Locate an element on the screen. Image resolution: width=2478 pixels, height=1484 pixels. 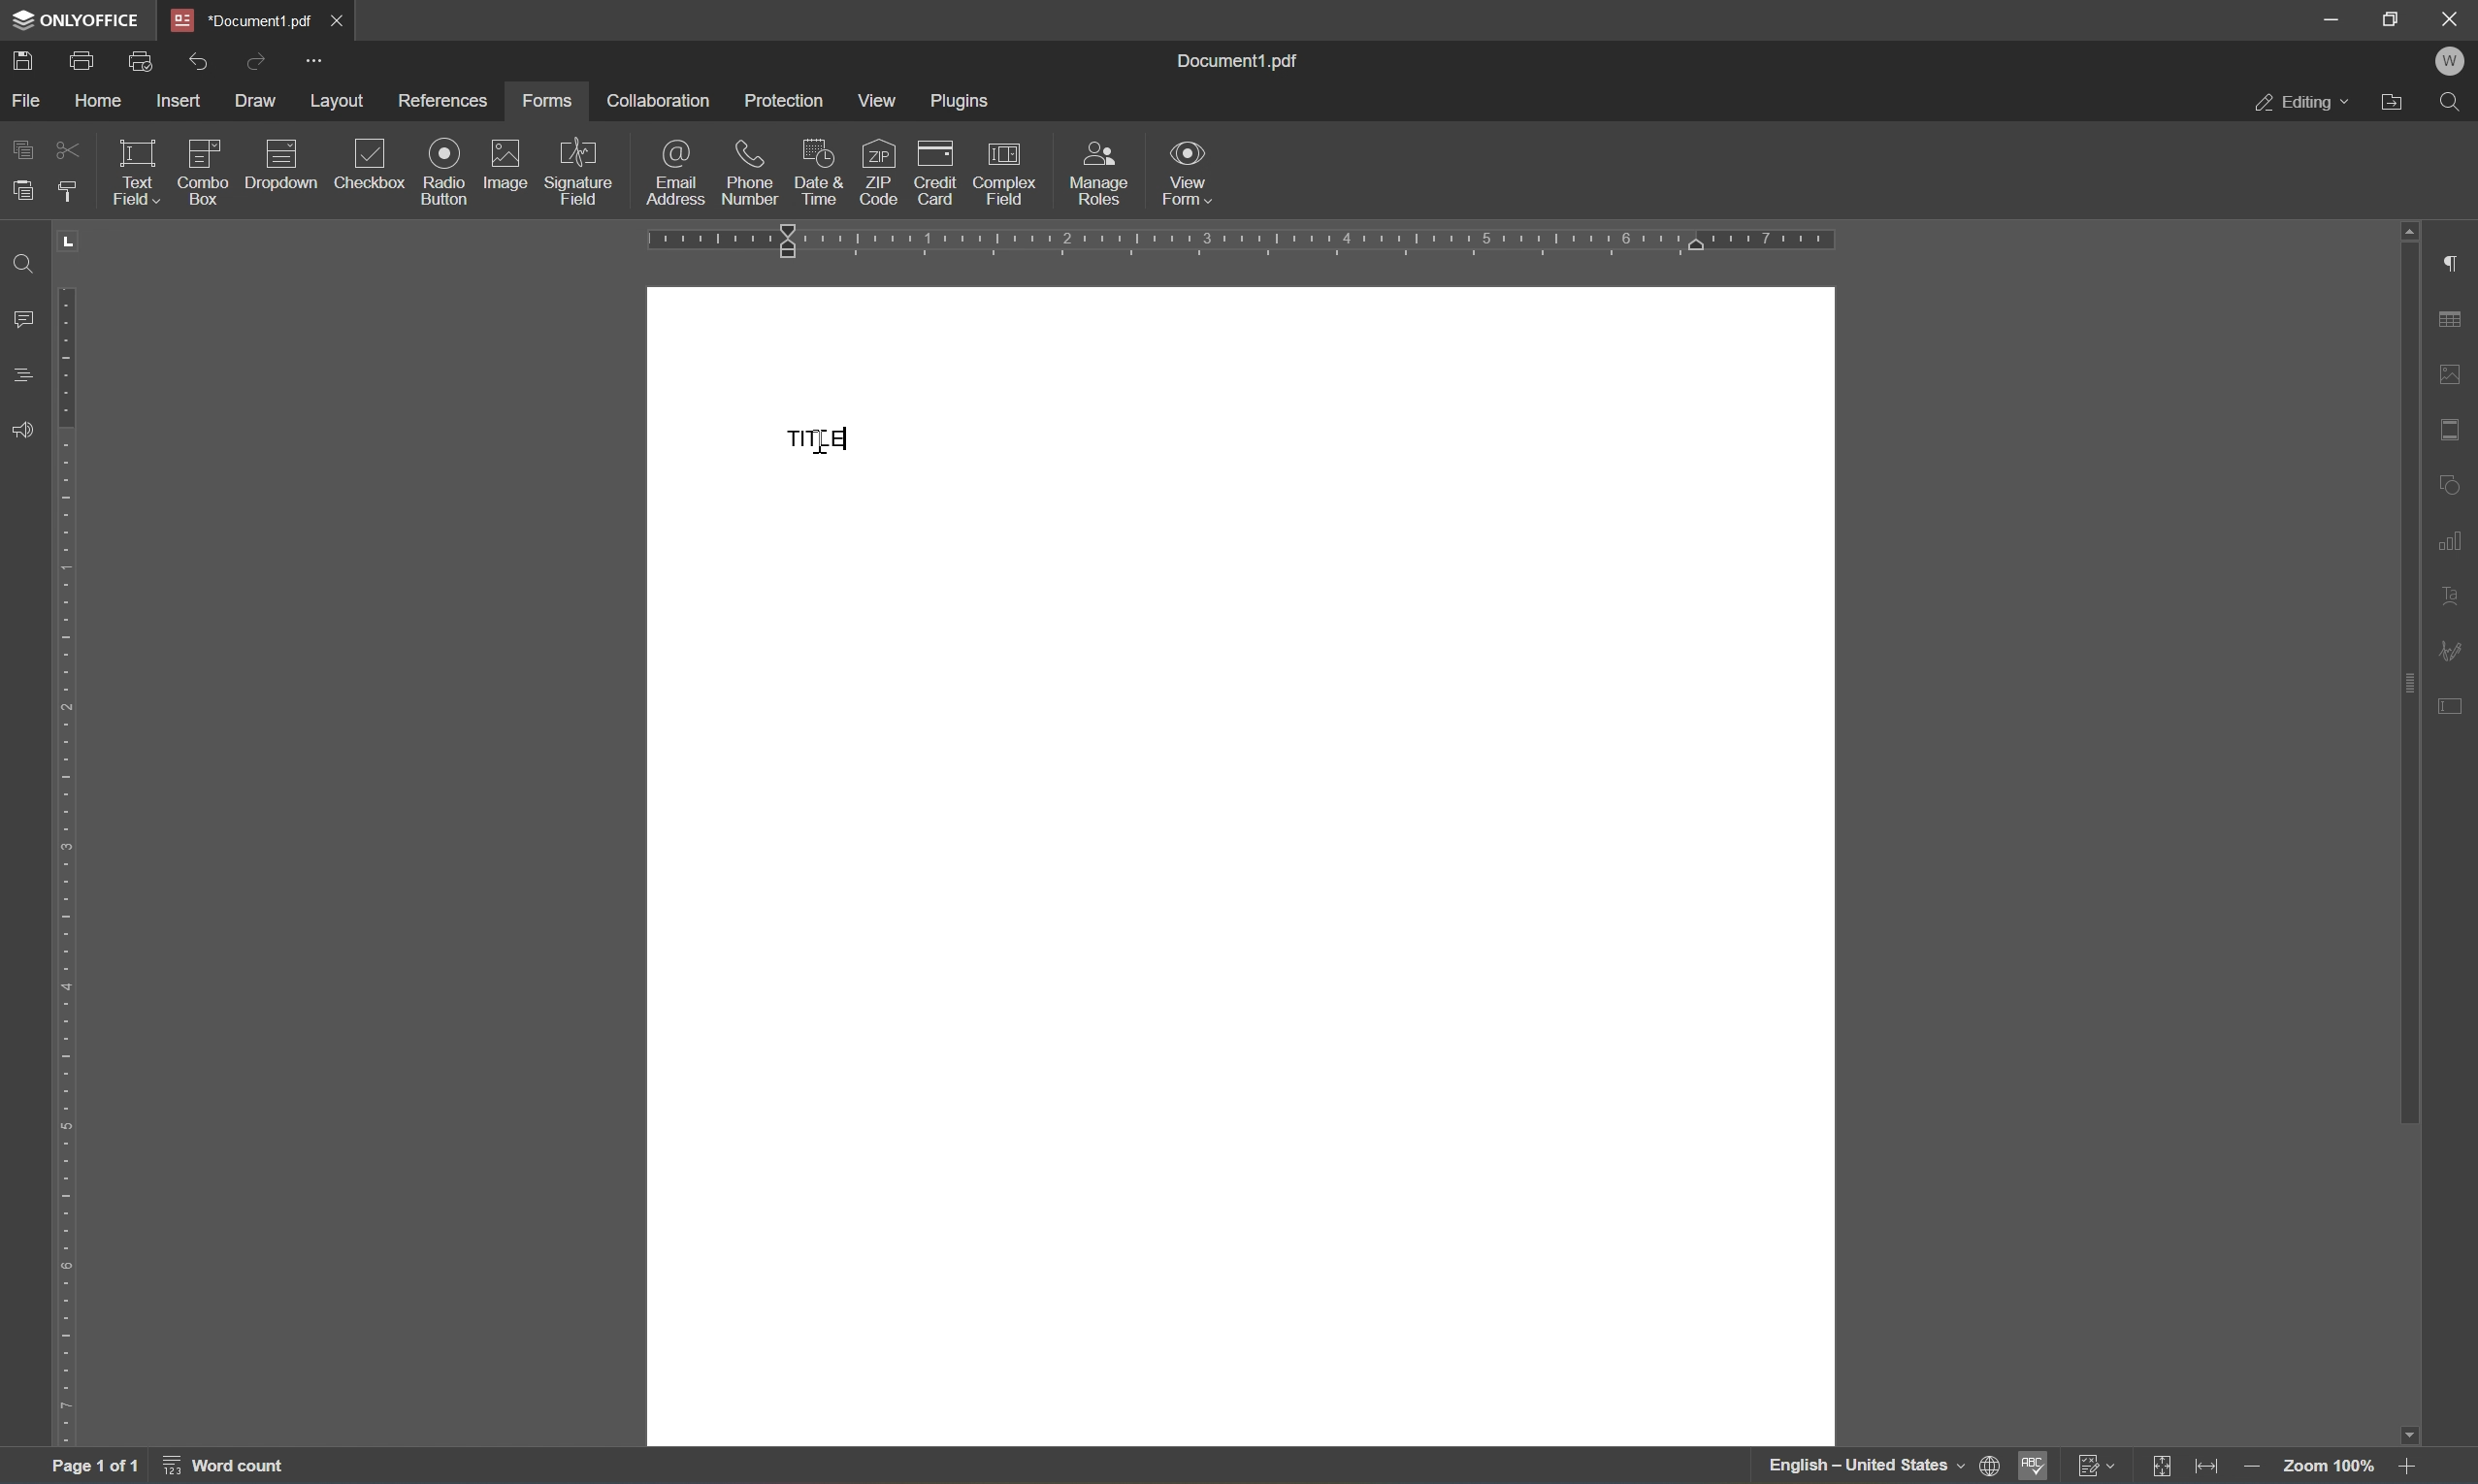
dropdown is located at coordinates (287, 163).